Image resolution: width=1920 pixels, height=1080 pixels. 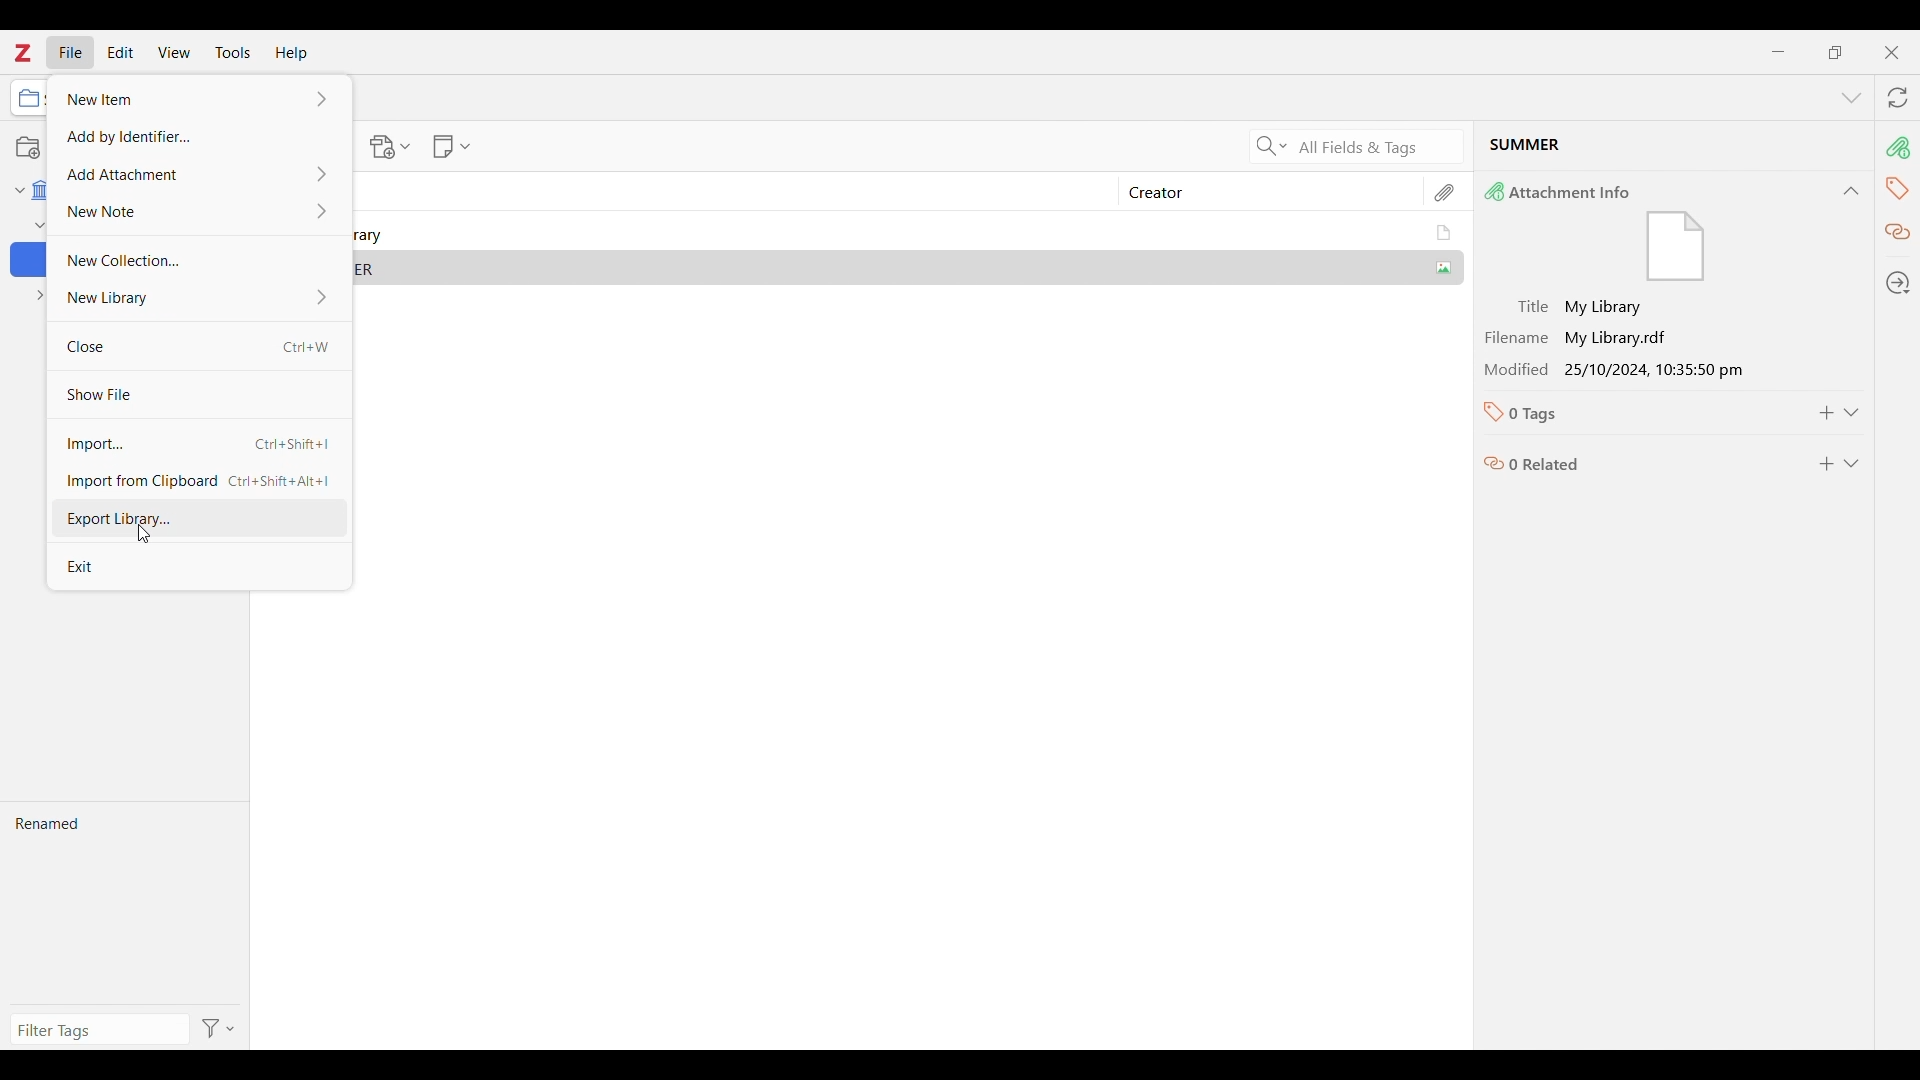 What do you see at coordinates (726, 191) in the screenshot?
I see `Title ` at bounding box center [726, 191].